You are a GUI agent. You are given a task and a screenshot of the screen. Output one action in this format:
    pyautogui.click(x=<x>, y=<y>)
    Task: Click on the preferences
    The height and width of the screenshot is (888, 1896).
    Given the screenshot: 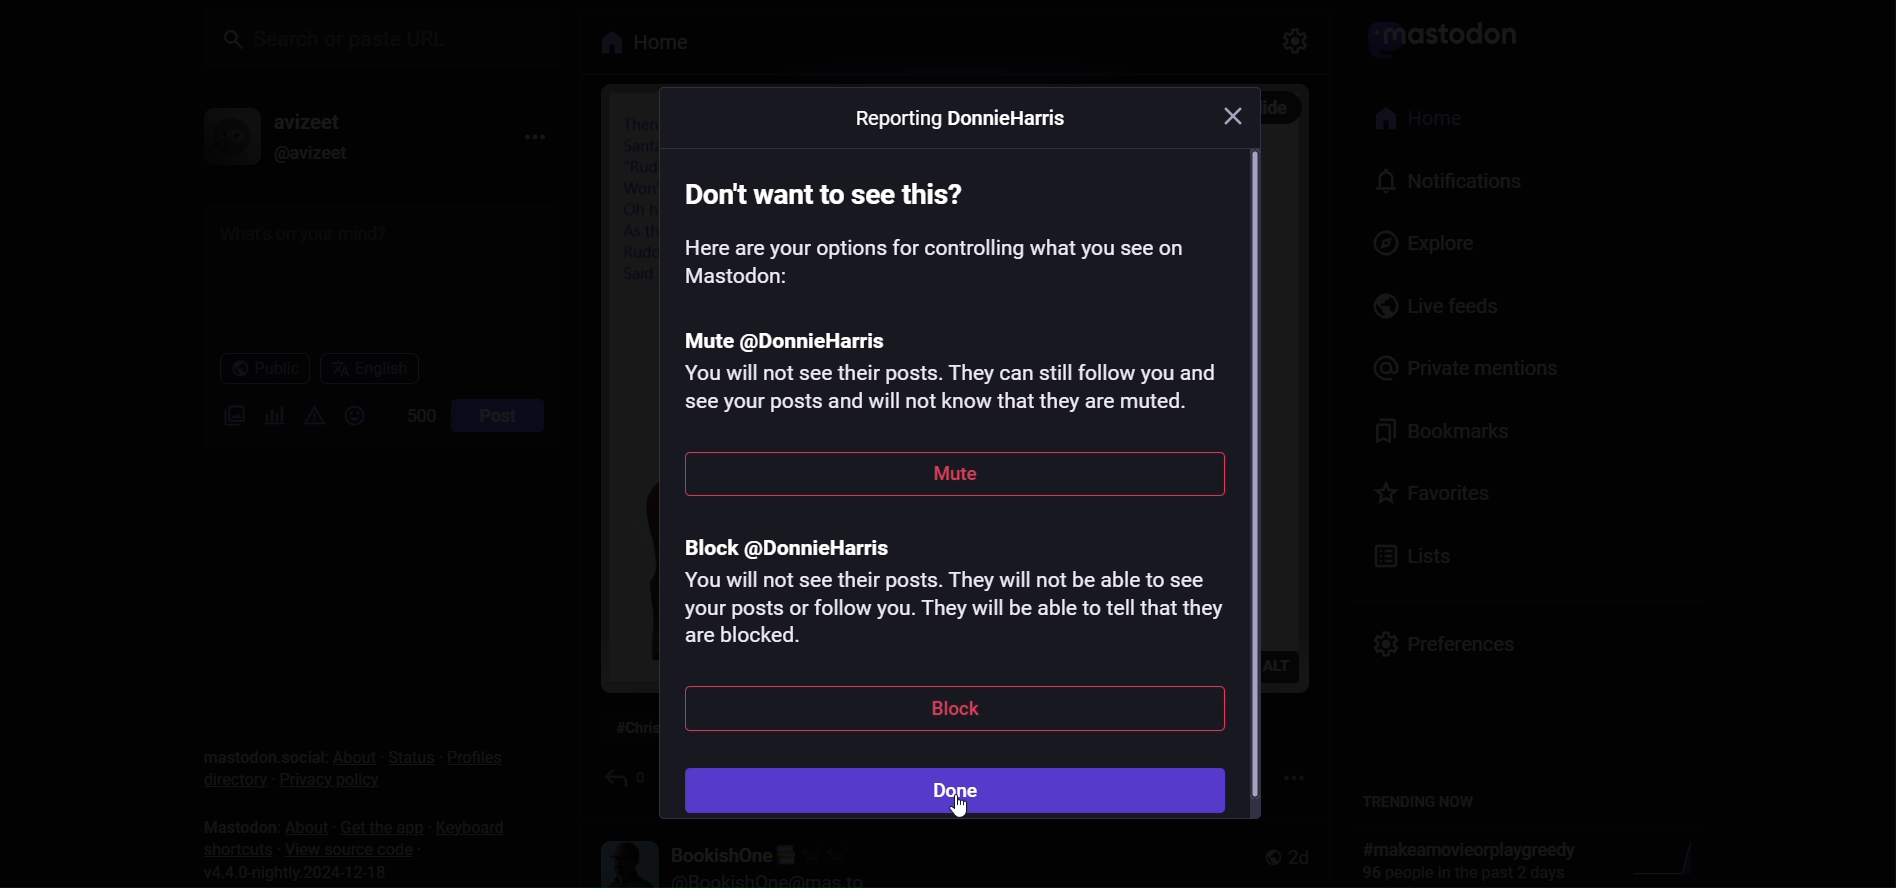 What is the action you would take?
    pyautogui.click(x=1441, y=636)
    